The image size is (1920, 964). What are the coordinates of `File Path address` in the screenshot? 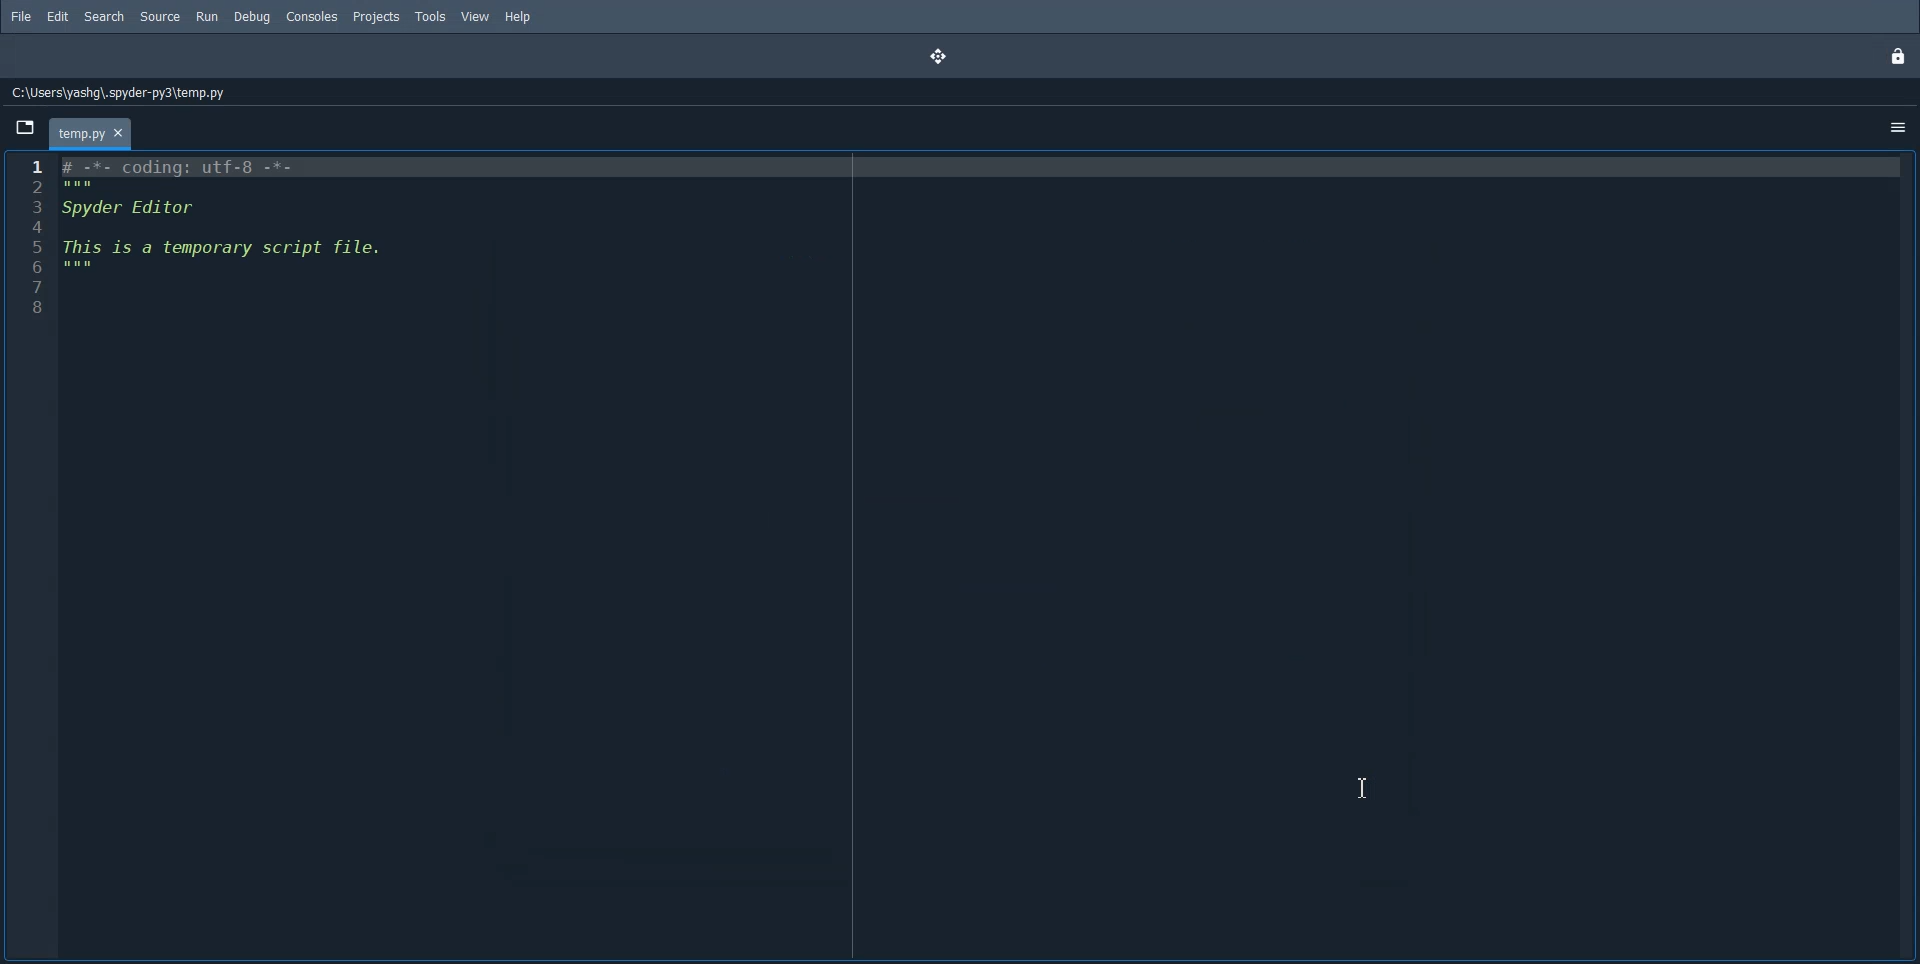 It's located at (115, 93).